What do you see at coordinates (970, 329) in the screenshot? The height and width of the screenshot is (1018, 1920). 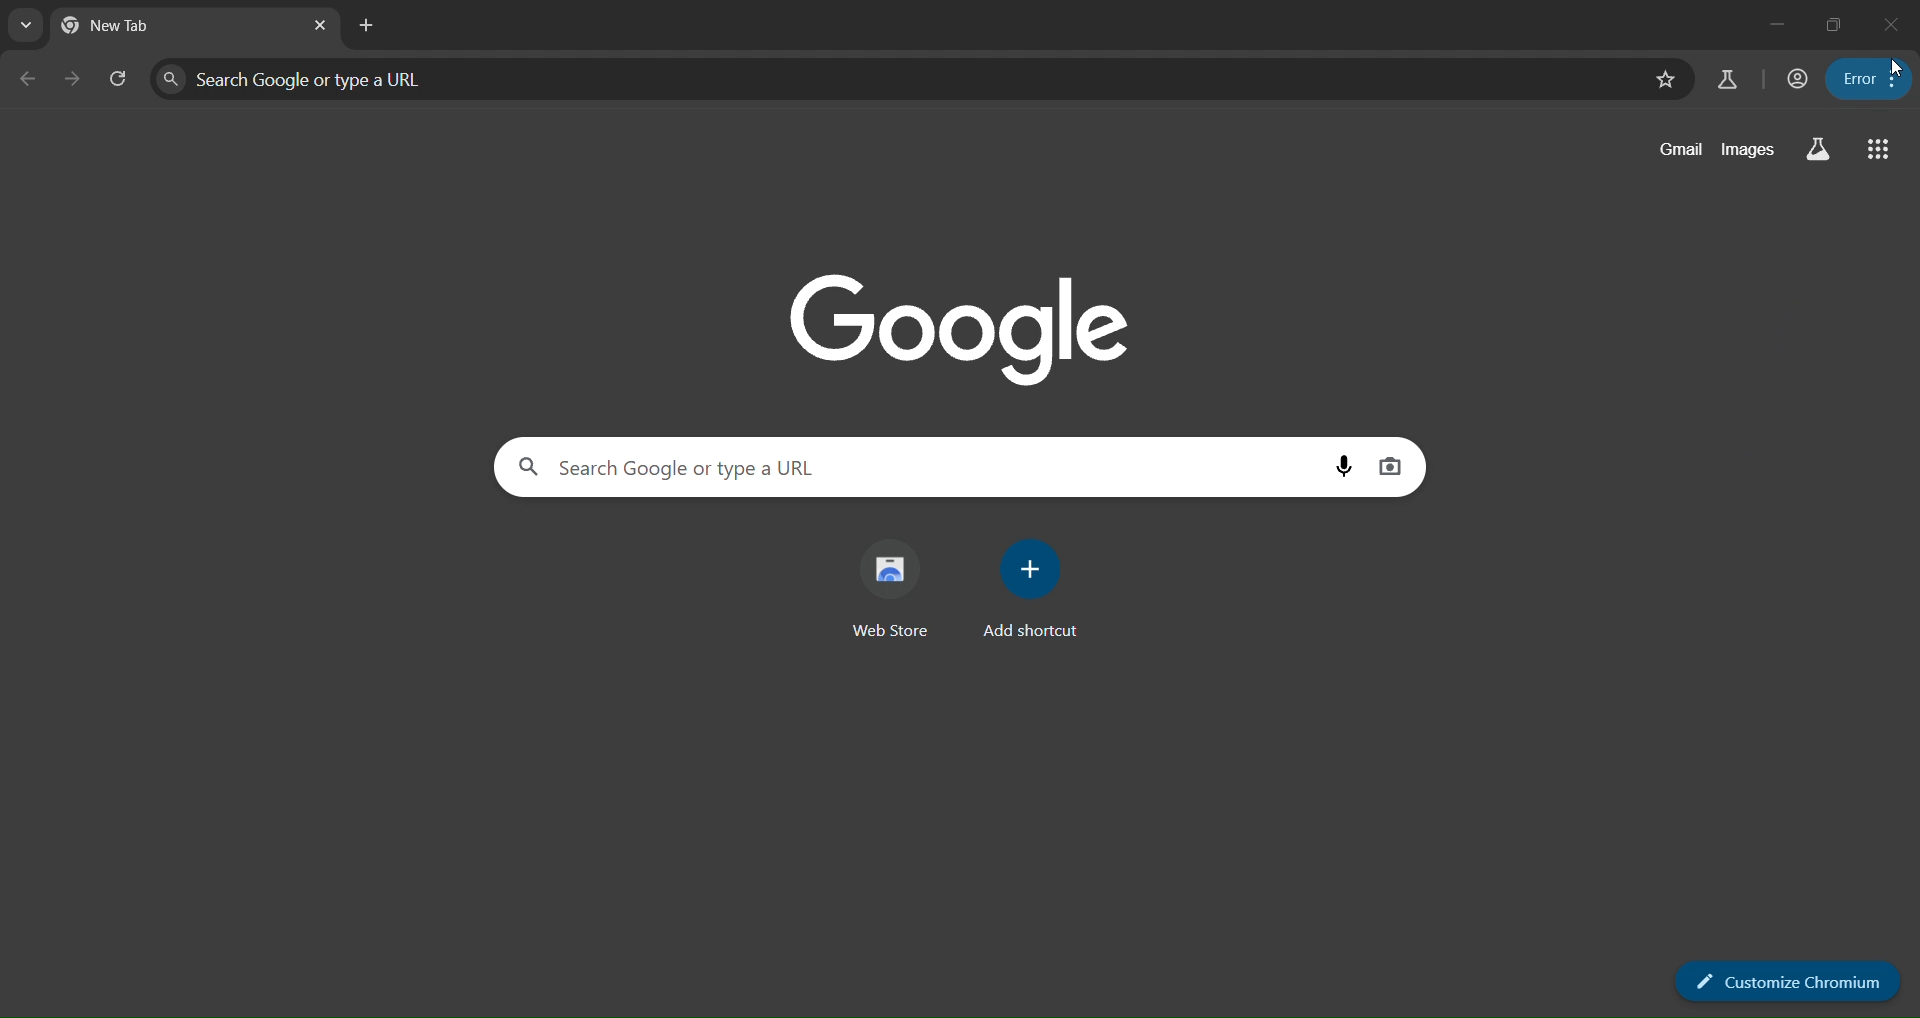 I see `image` at bounding box center [970, 329].